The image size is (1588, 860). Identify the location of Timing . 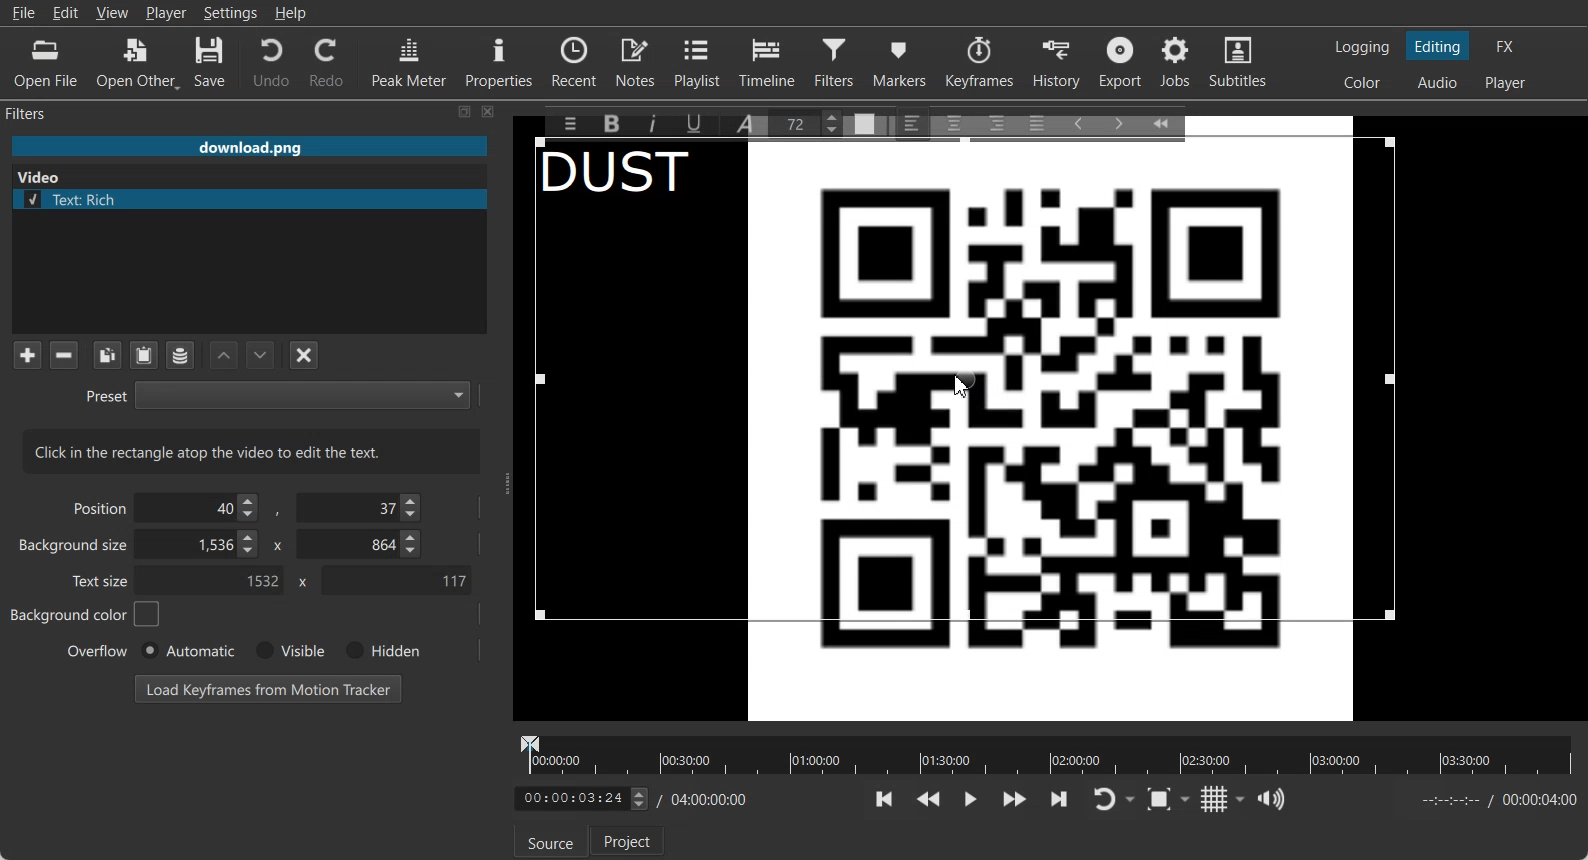
(708, 799).